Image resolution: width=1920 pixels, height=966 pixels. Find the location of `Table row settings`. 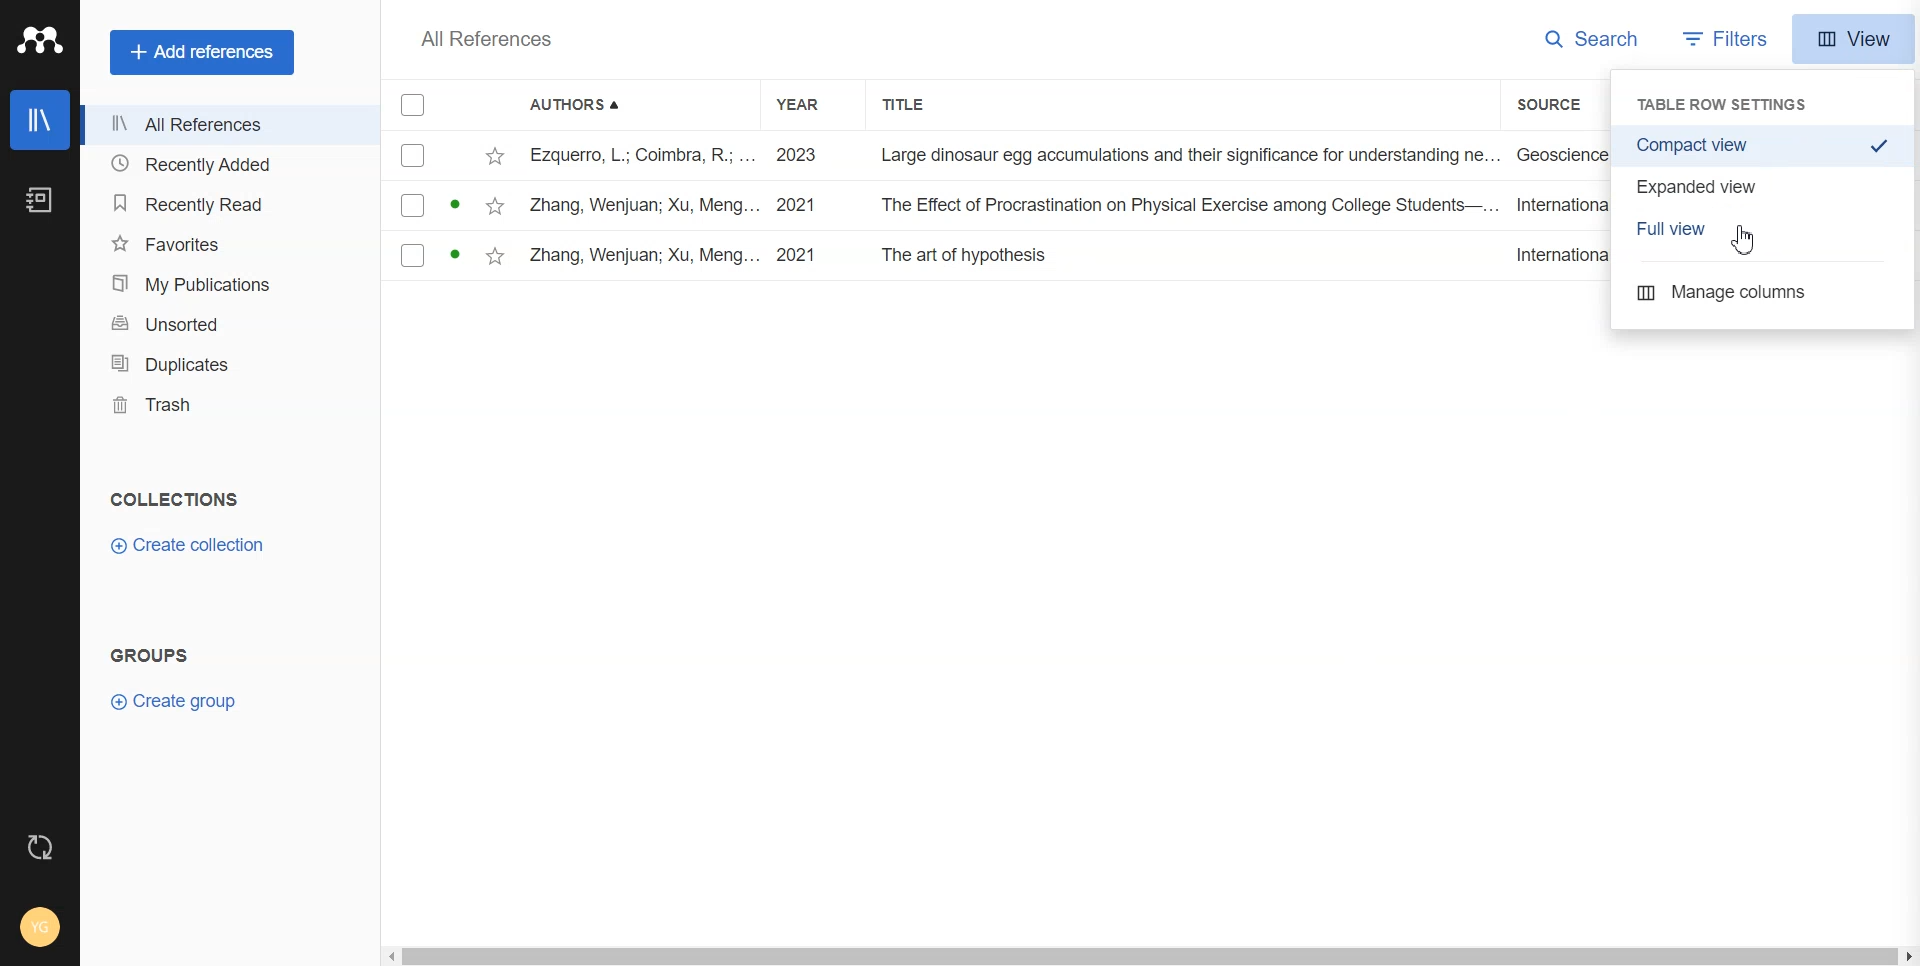

Table row settings is located at coordinates (1731, 103).